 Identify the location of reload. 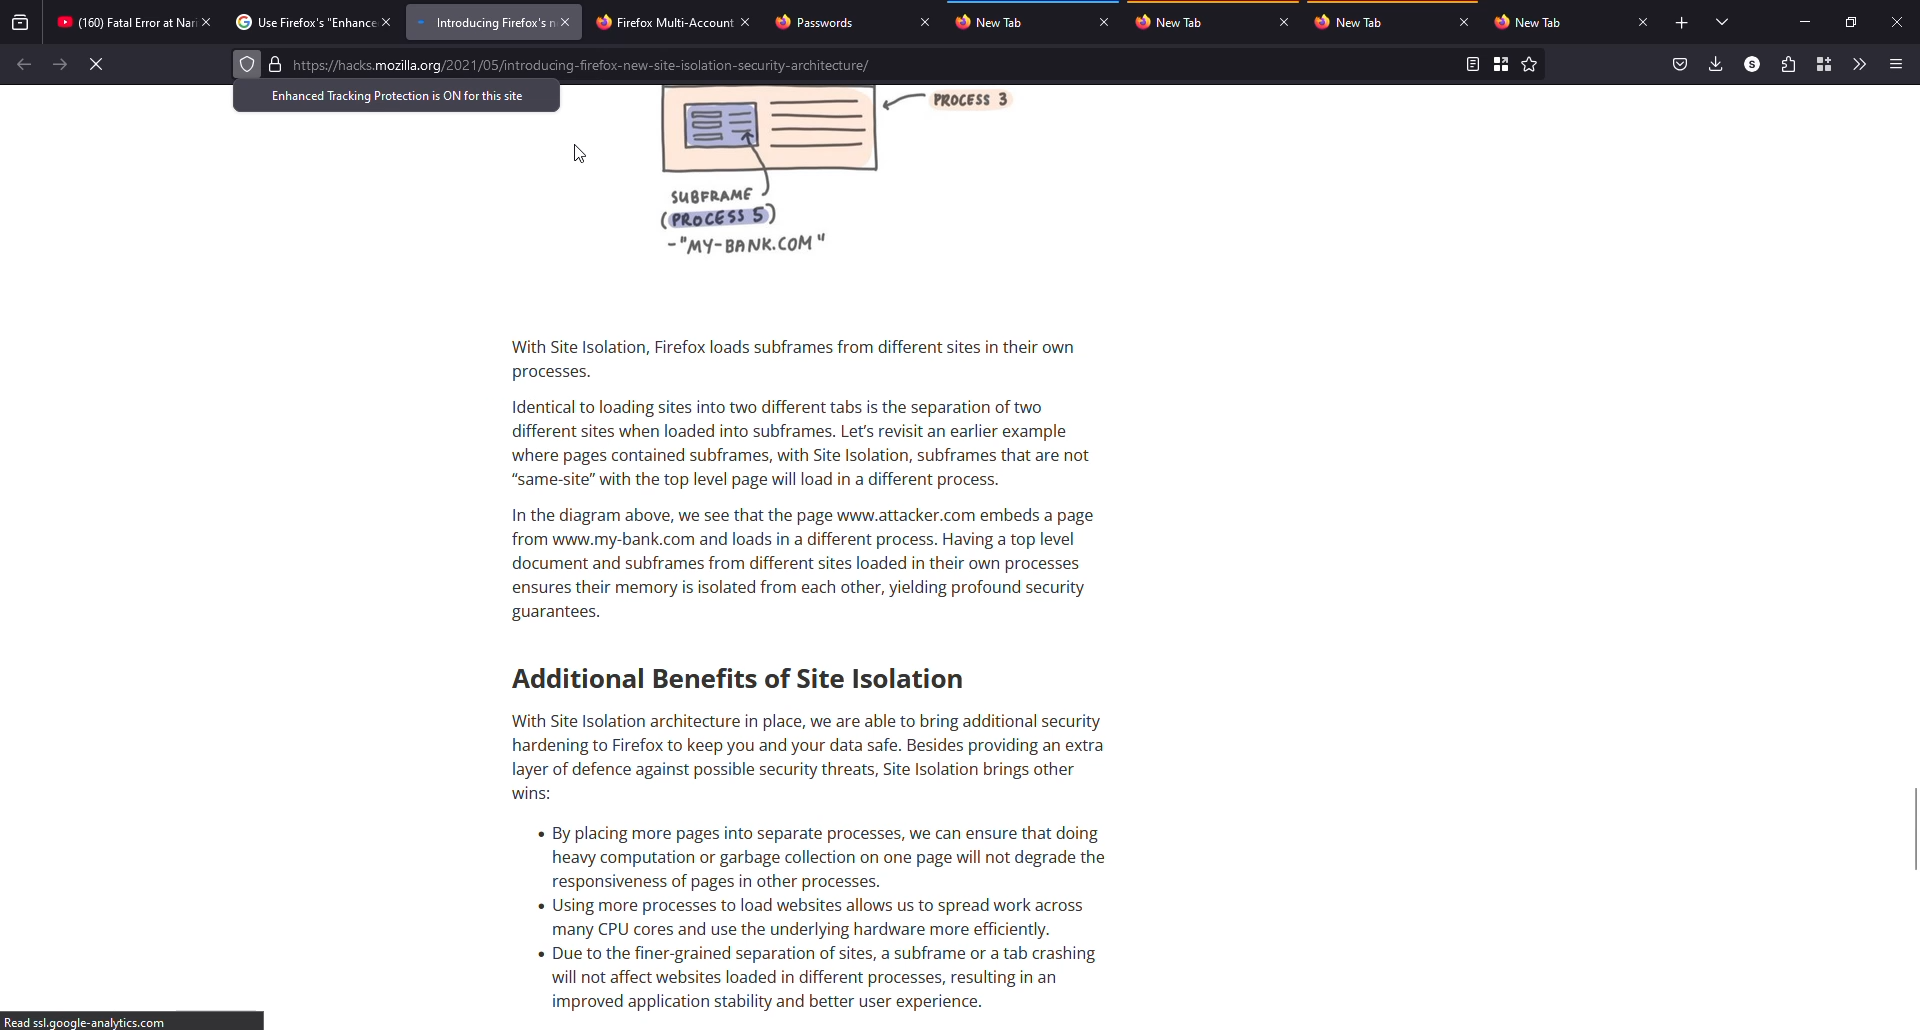
(99, 64).